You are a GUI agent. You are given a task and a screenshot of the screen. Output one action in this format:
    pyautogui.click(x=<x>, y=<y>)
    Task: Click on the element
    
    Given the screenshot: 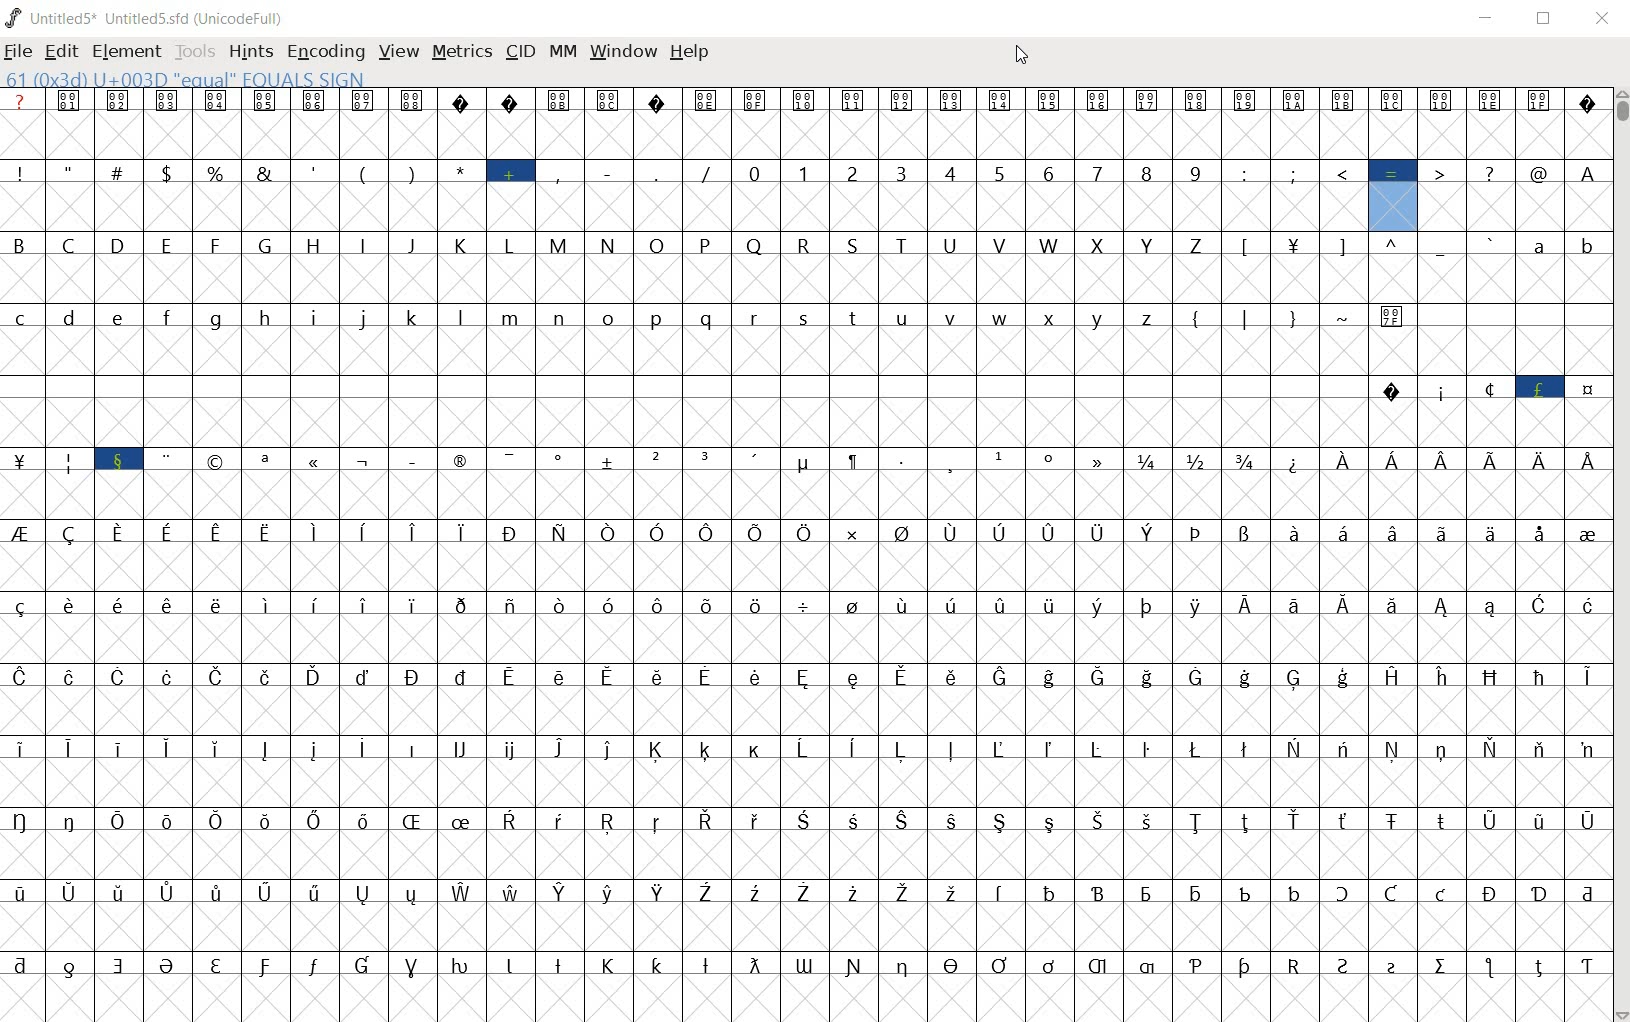 What is the action you would take?
    pyautogui.click(x=126, y=52)
    